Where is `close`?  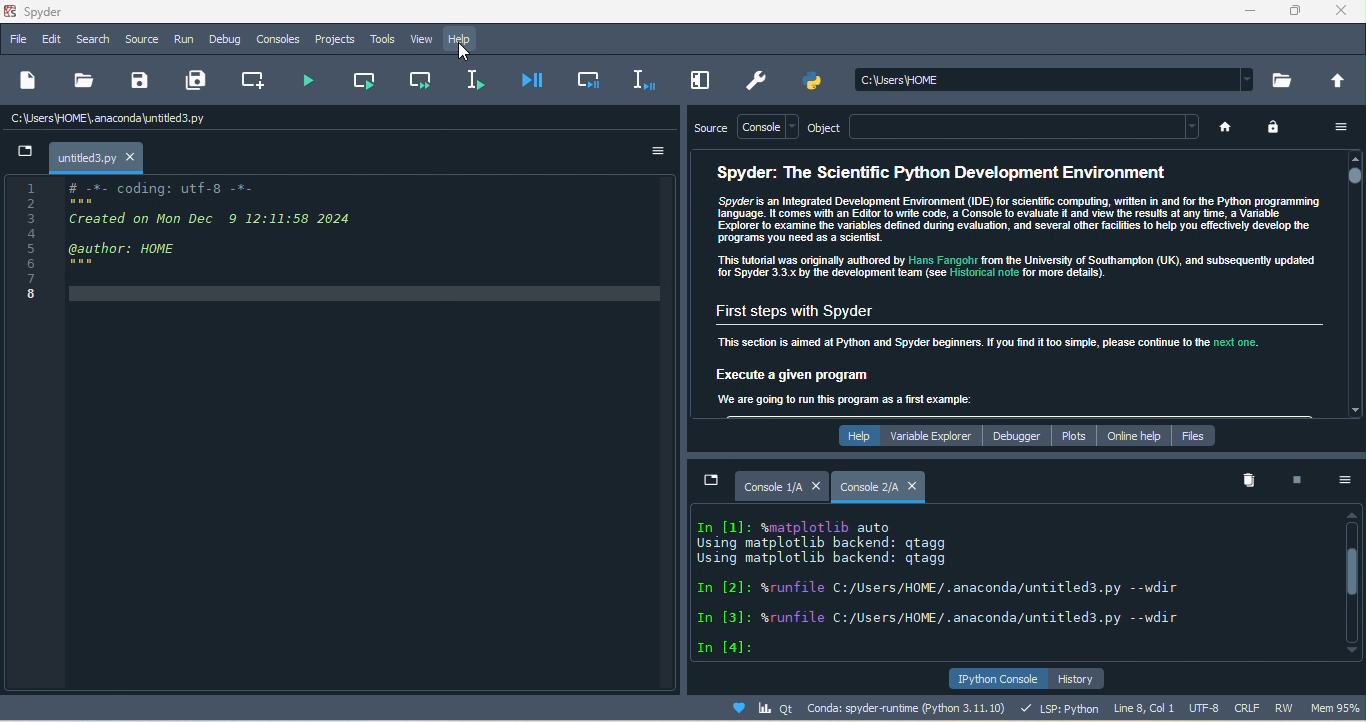 close is located at coordinates (1345, 14).